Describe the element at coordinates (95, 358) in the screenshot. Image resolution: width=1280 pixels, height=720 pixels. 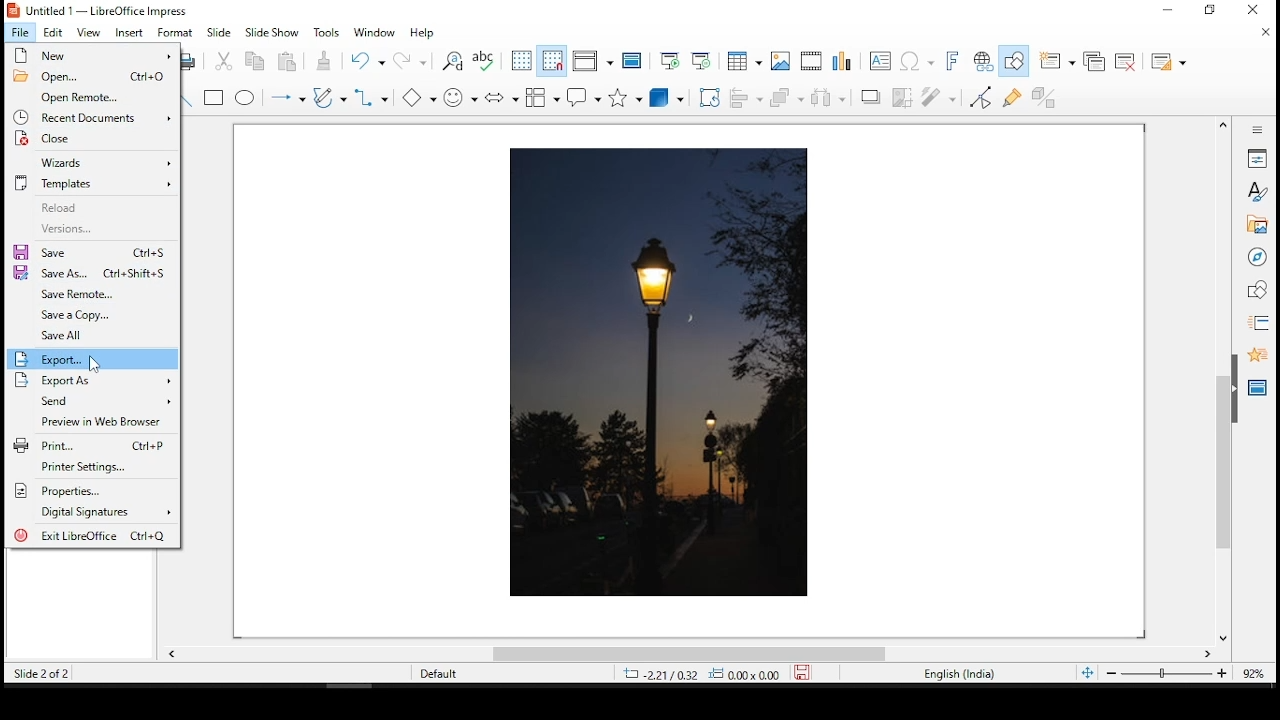
I see `export` at that location.